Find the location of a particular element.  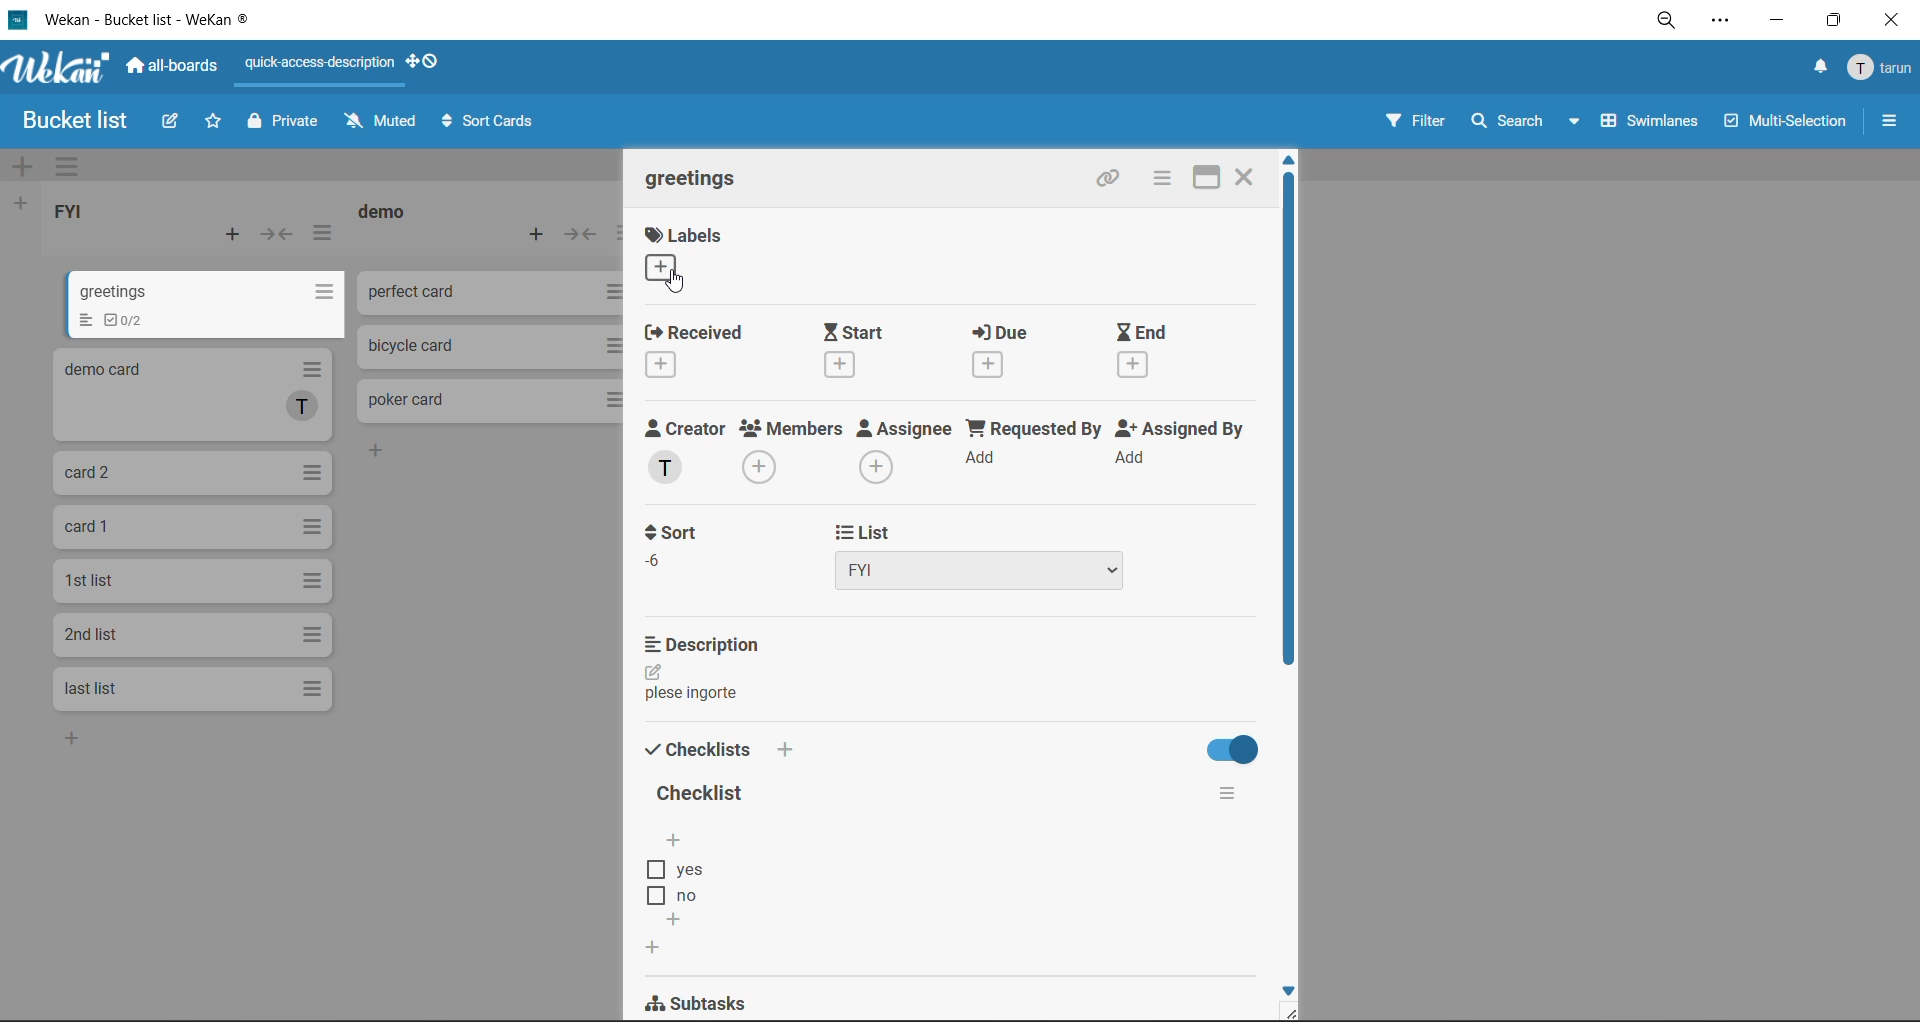

show desktop drag handles is located at coordinates (424, 64).